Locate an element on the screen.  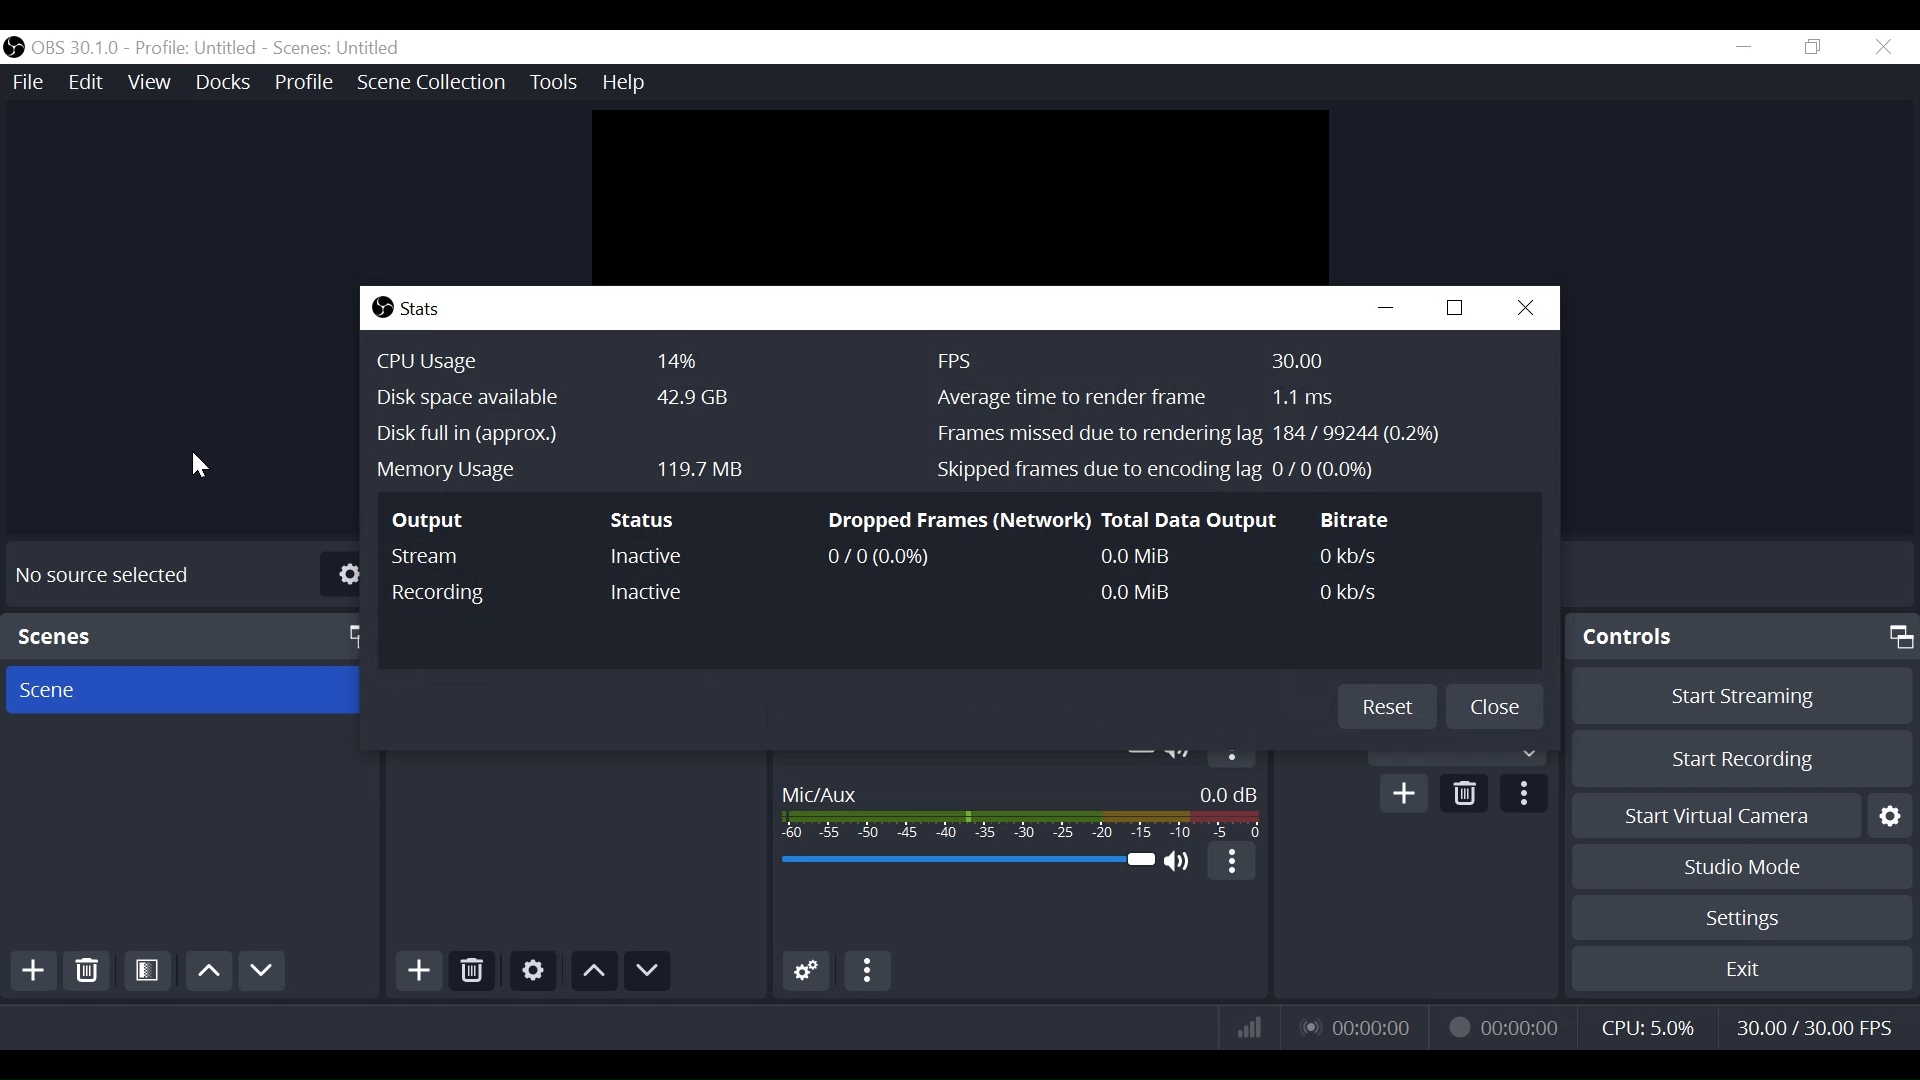
Output is located at coordinates (442, 521).